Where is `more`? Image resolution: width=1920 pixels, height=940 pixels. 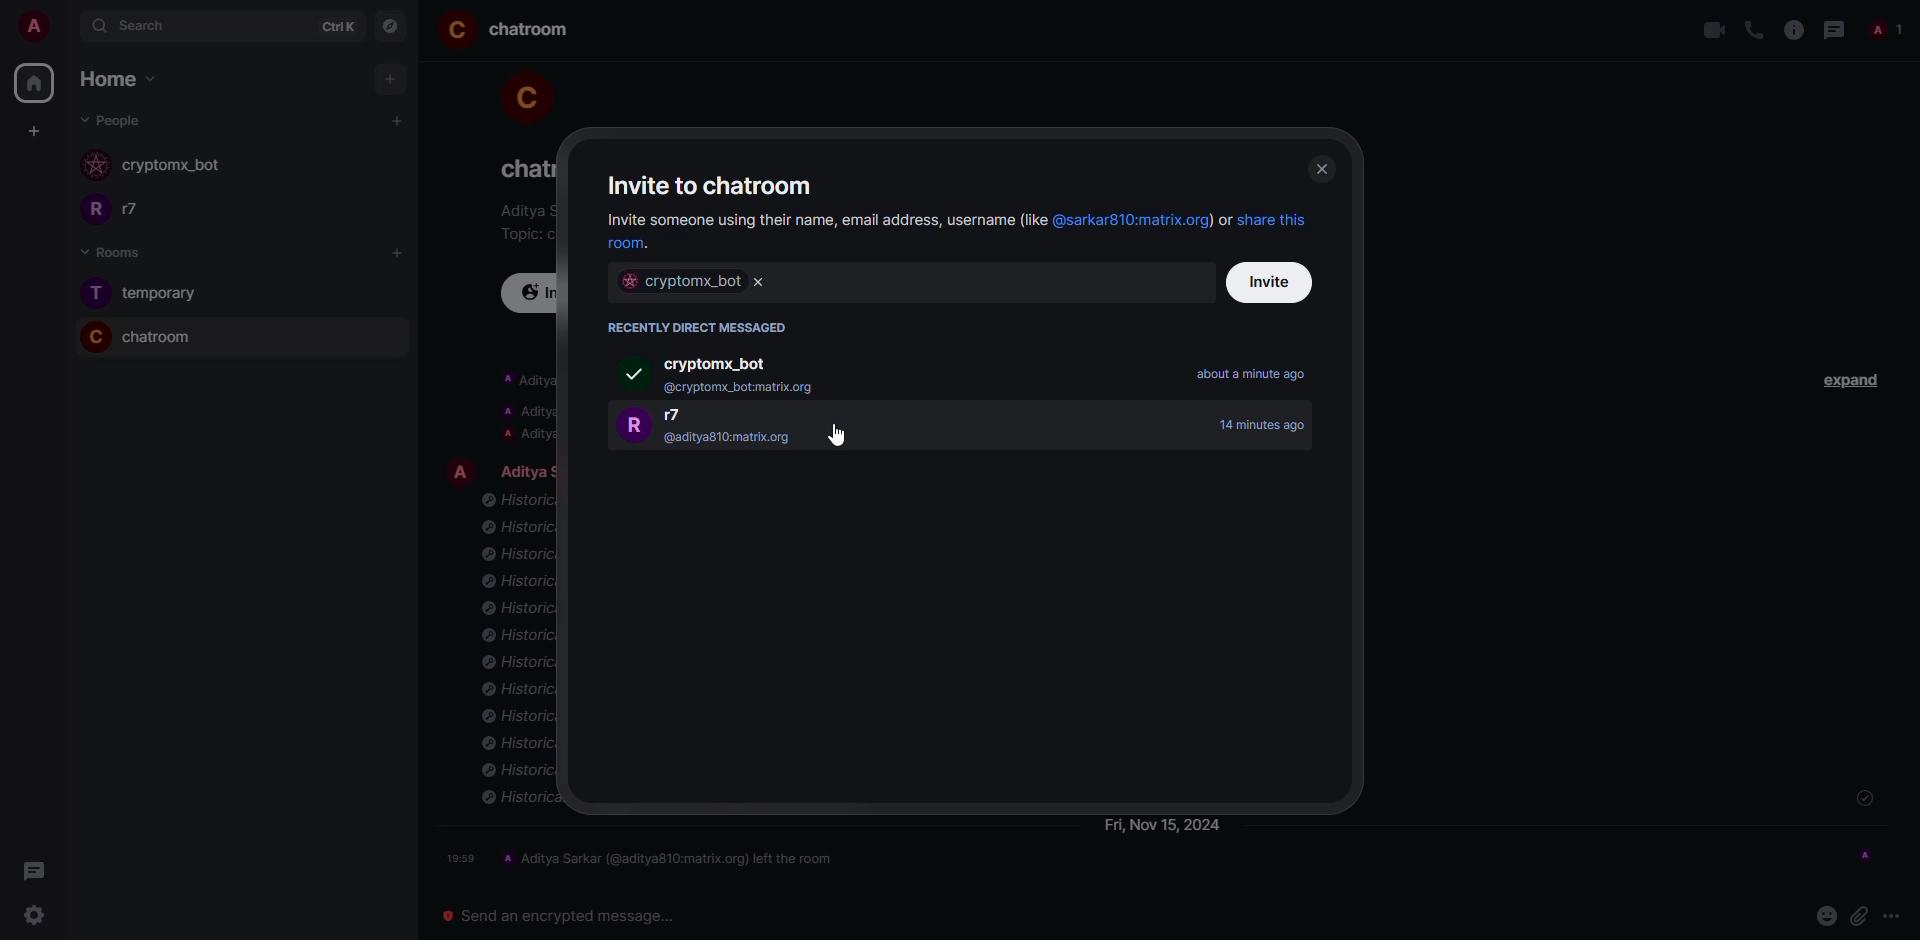 more is located at coordinates (1894, 915).